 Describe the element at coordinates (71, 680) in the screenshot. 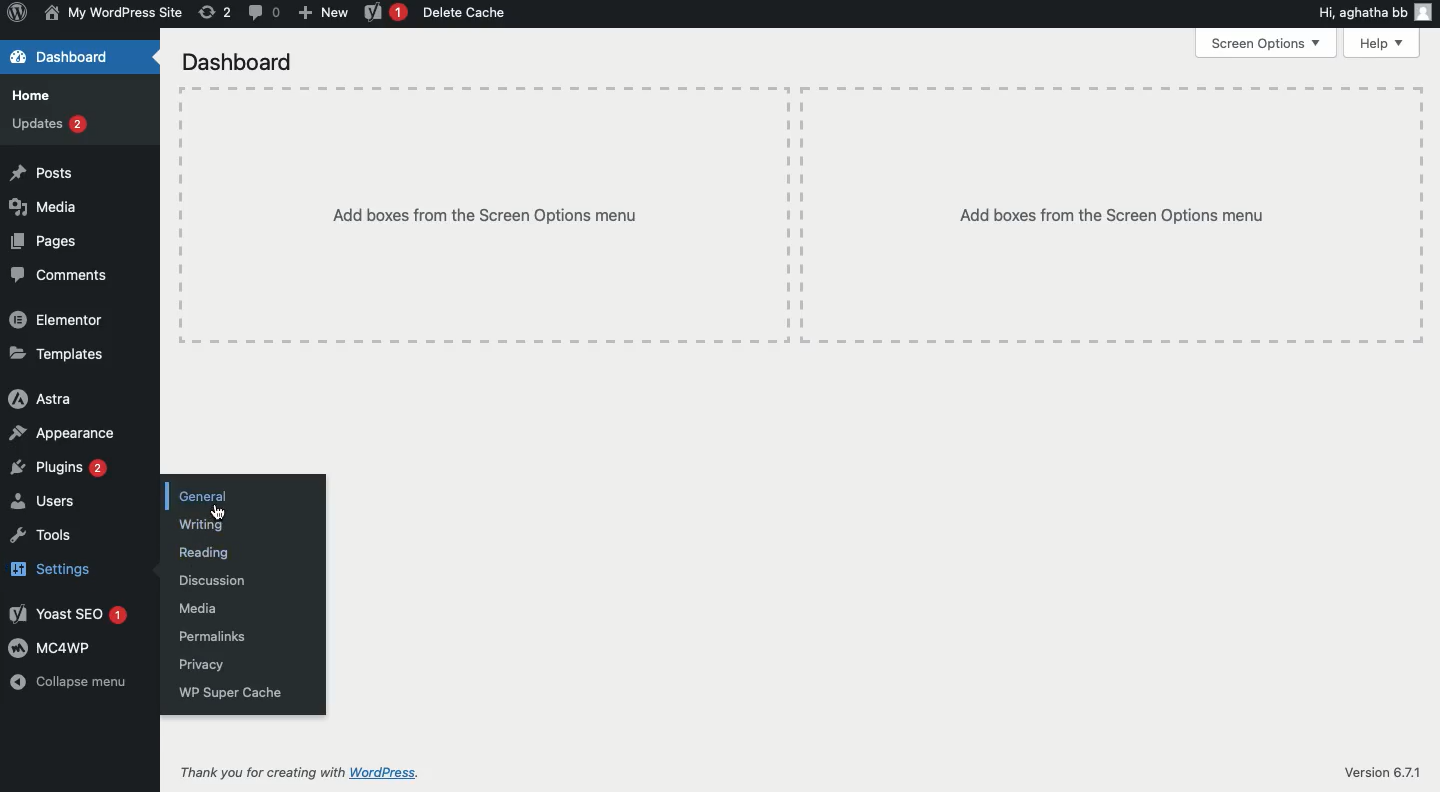

I see `Collapse menu` at that location.